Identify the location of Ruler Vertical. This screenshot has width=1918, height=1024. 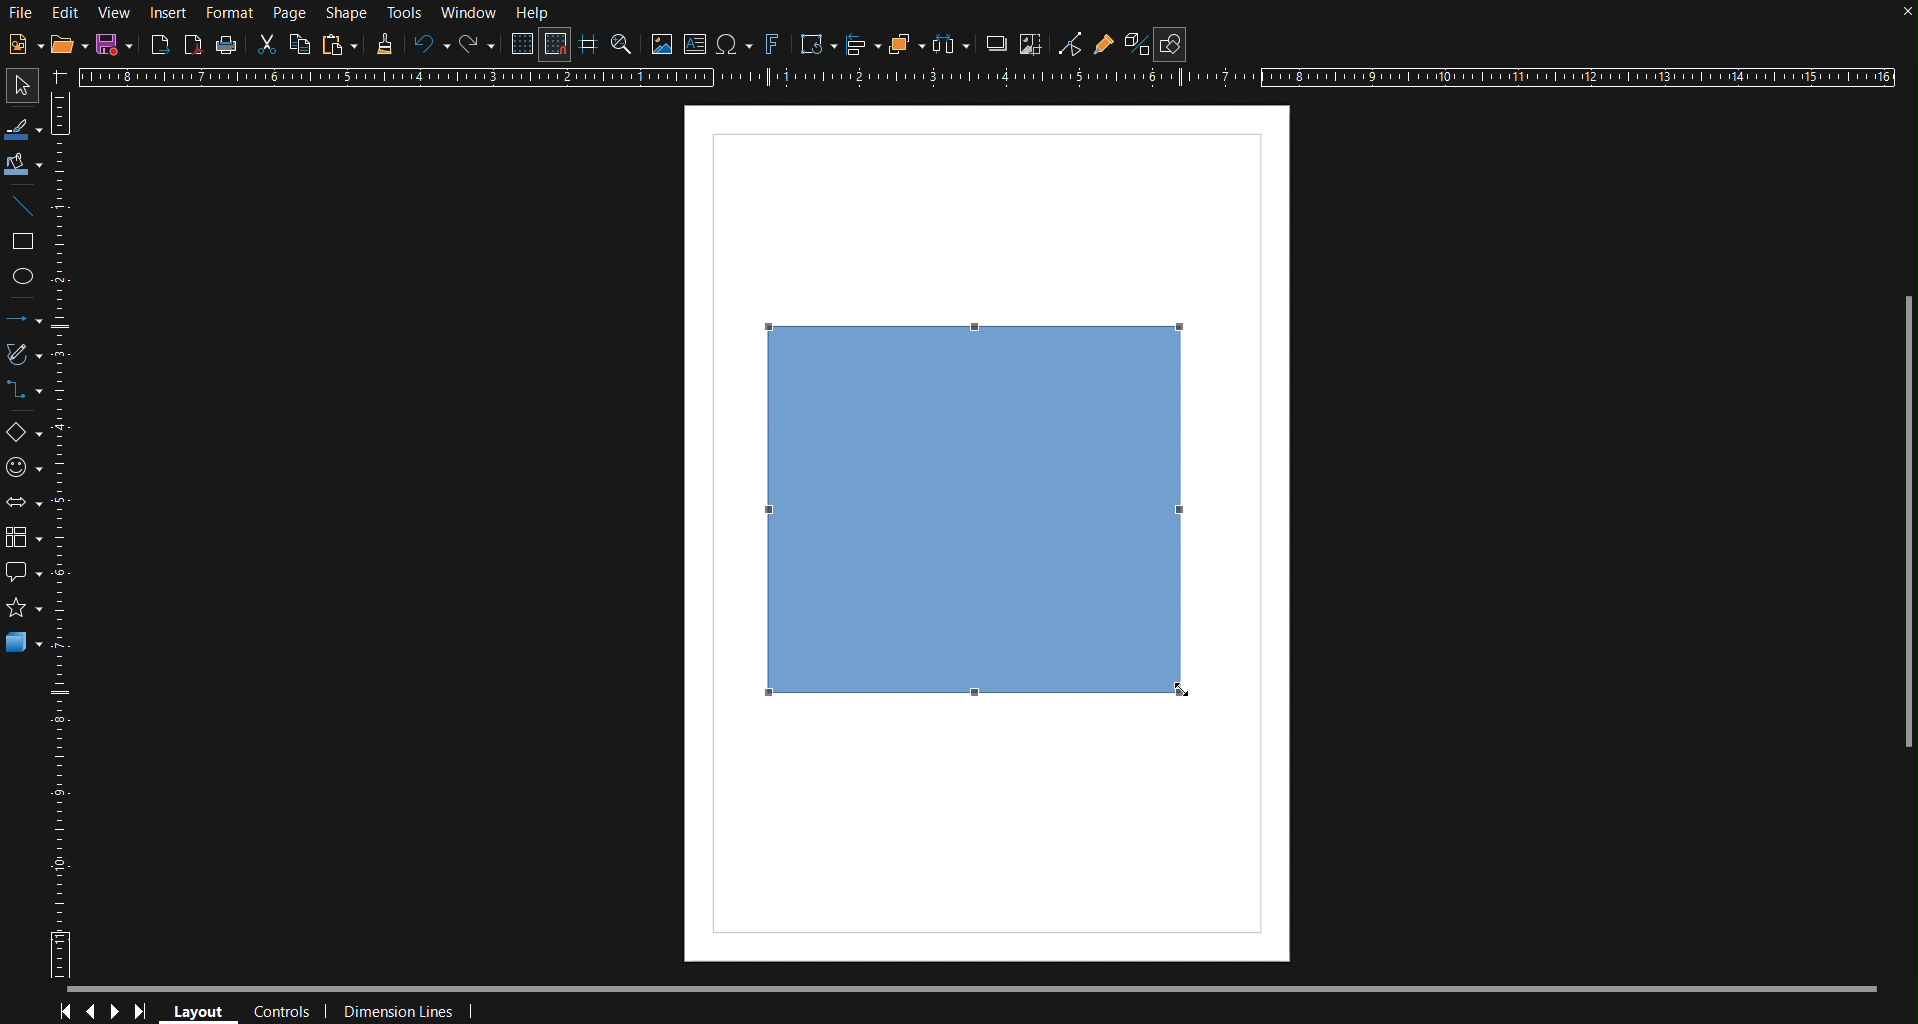
(63, 533).